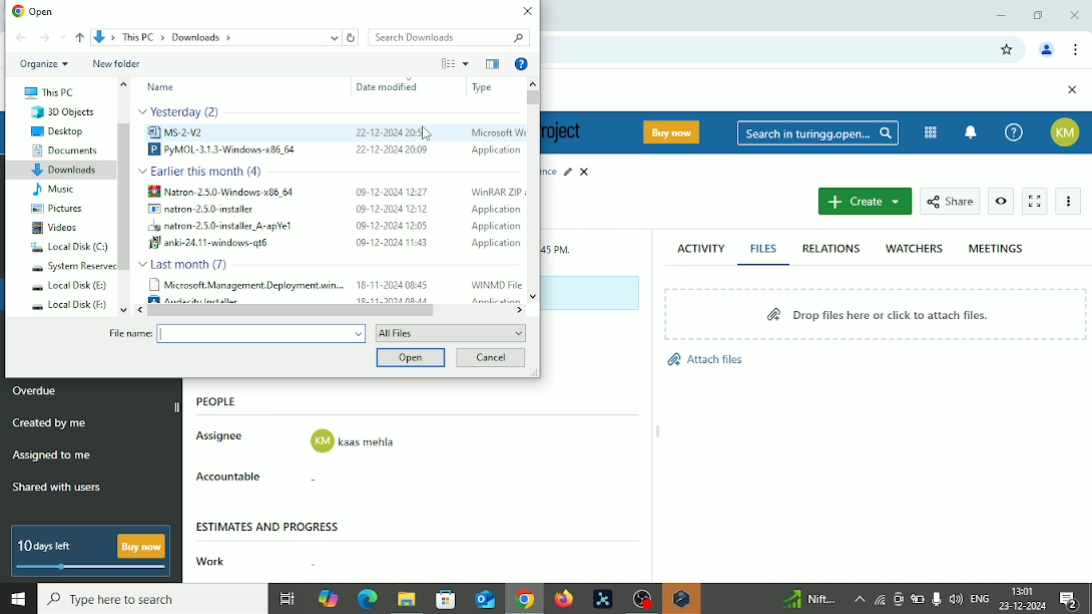  I want to click on Customize and control google chrome, so click(1078, 49).